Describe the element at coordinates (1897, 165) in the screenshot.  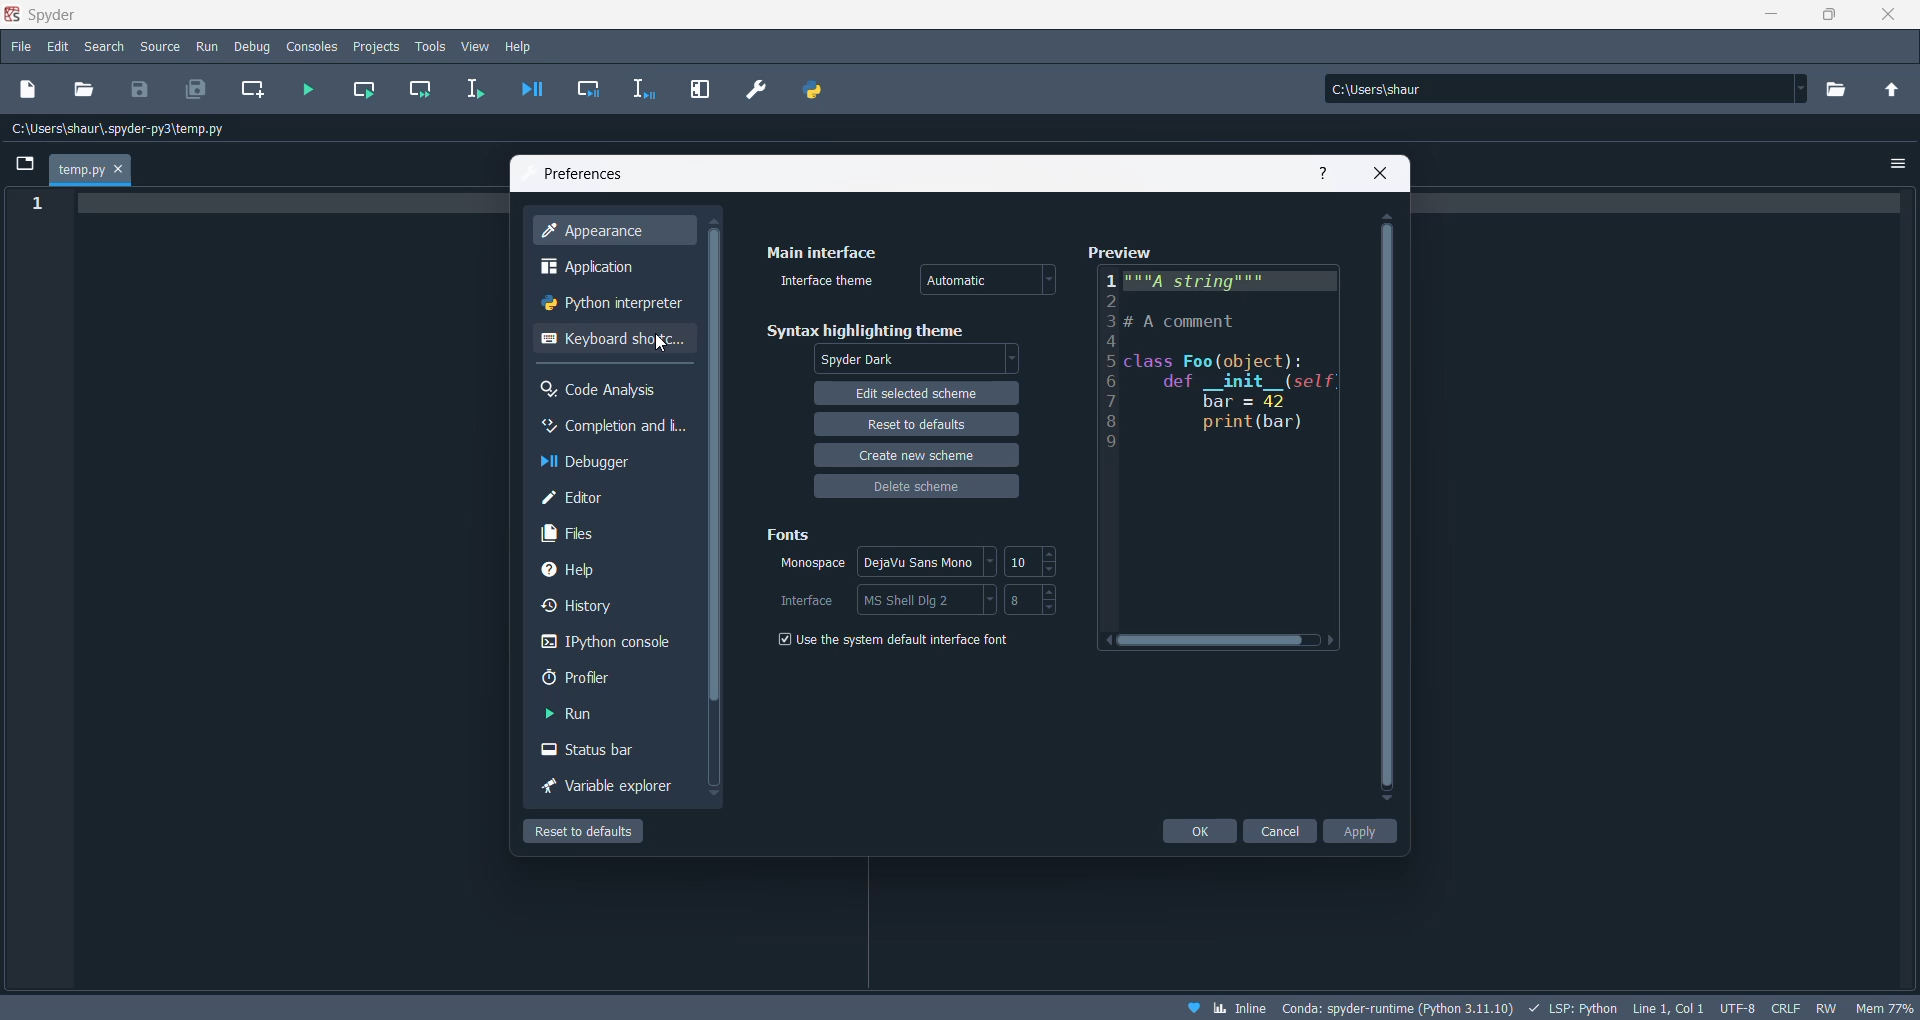
I see `options` at that location.